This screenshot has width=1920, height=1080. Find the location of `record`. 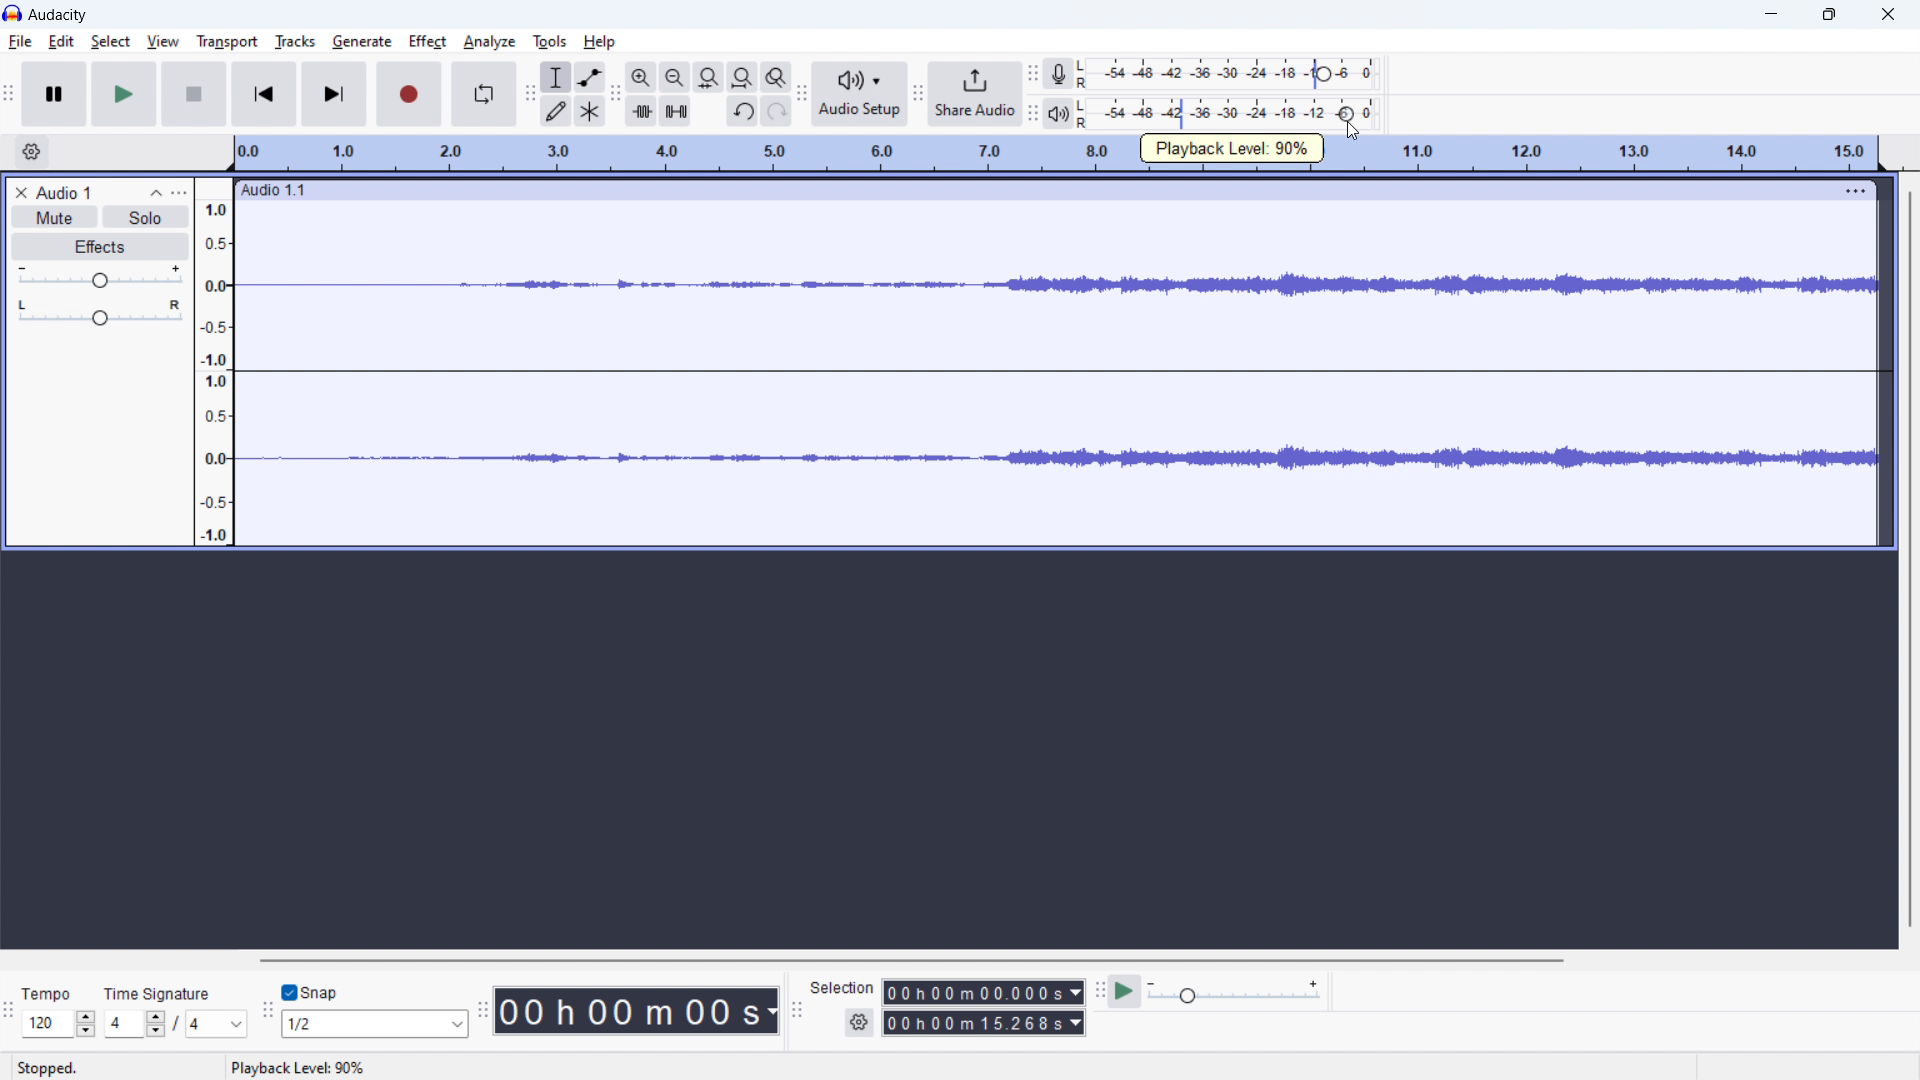

record is located at coordinates (409, 95).